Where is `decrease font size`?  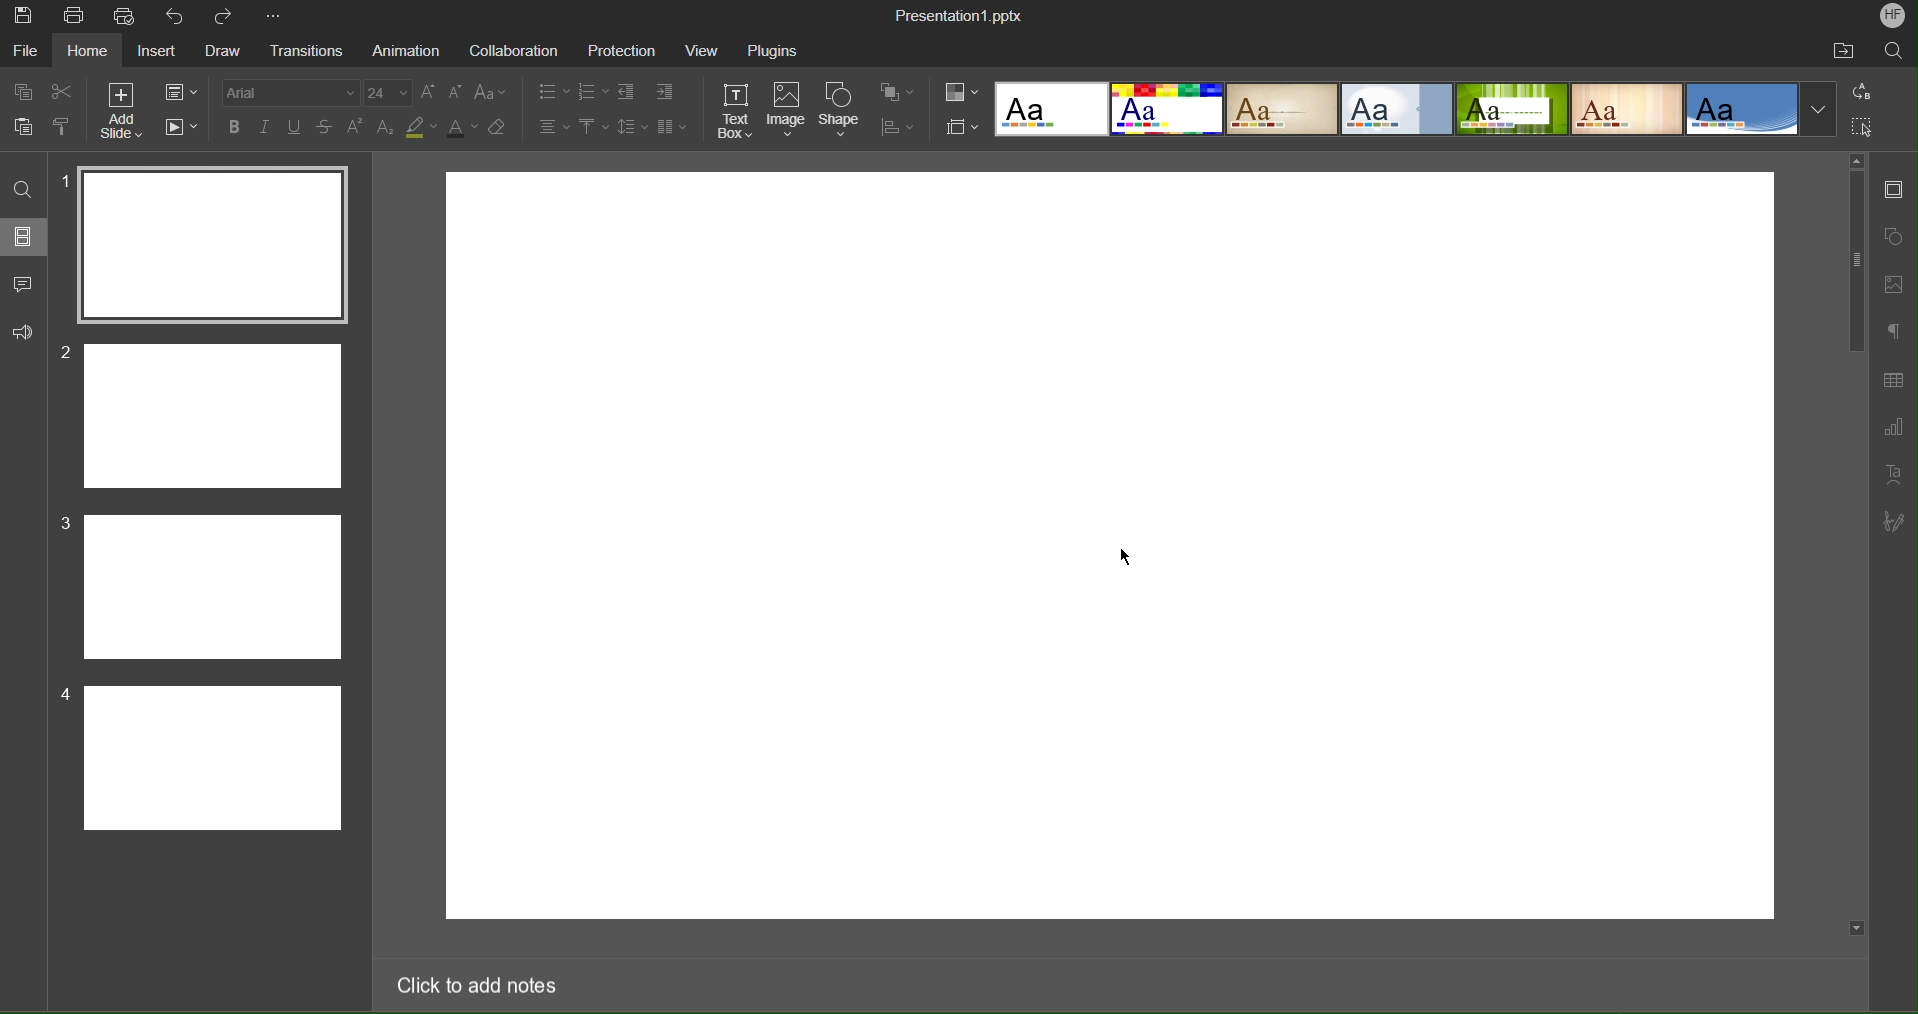 decrease font size is located at coordinates (453, 92).